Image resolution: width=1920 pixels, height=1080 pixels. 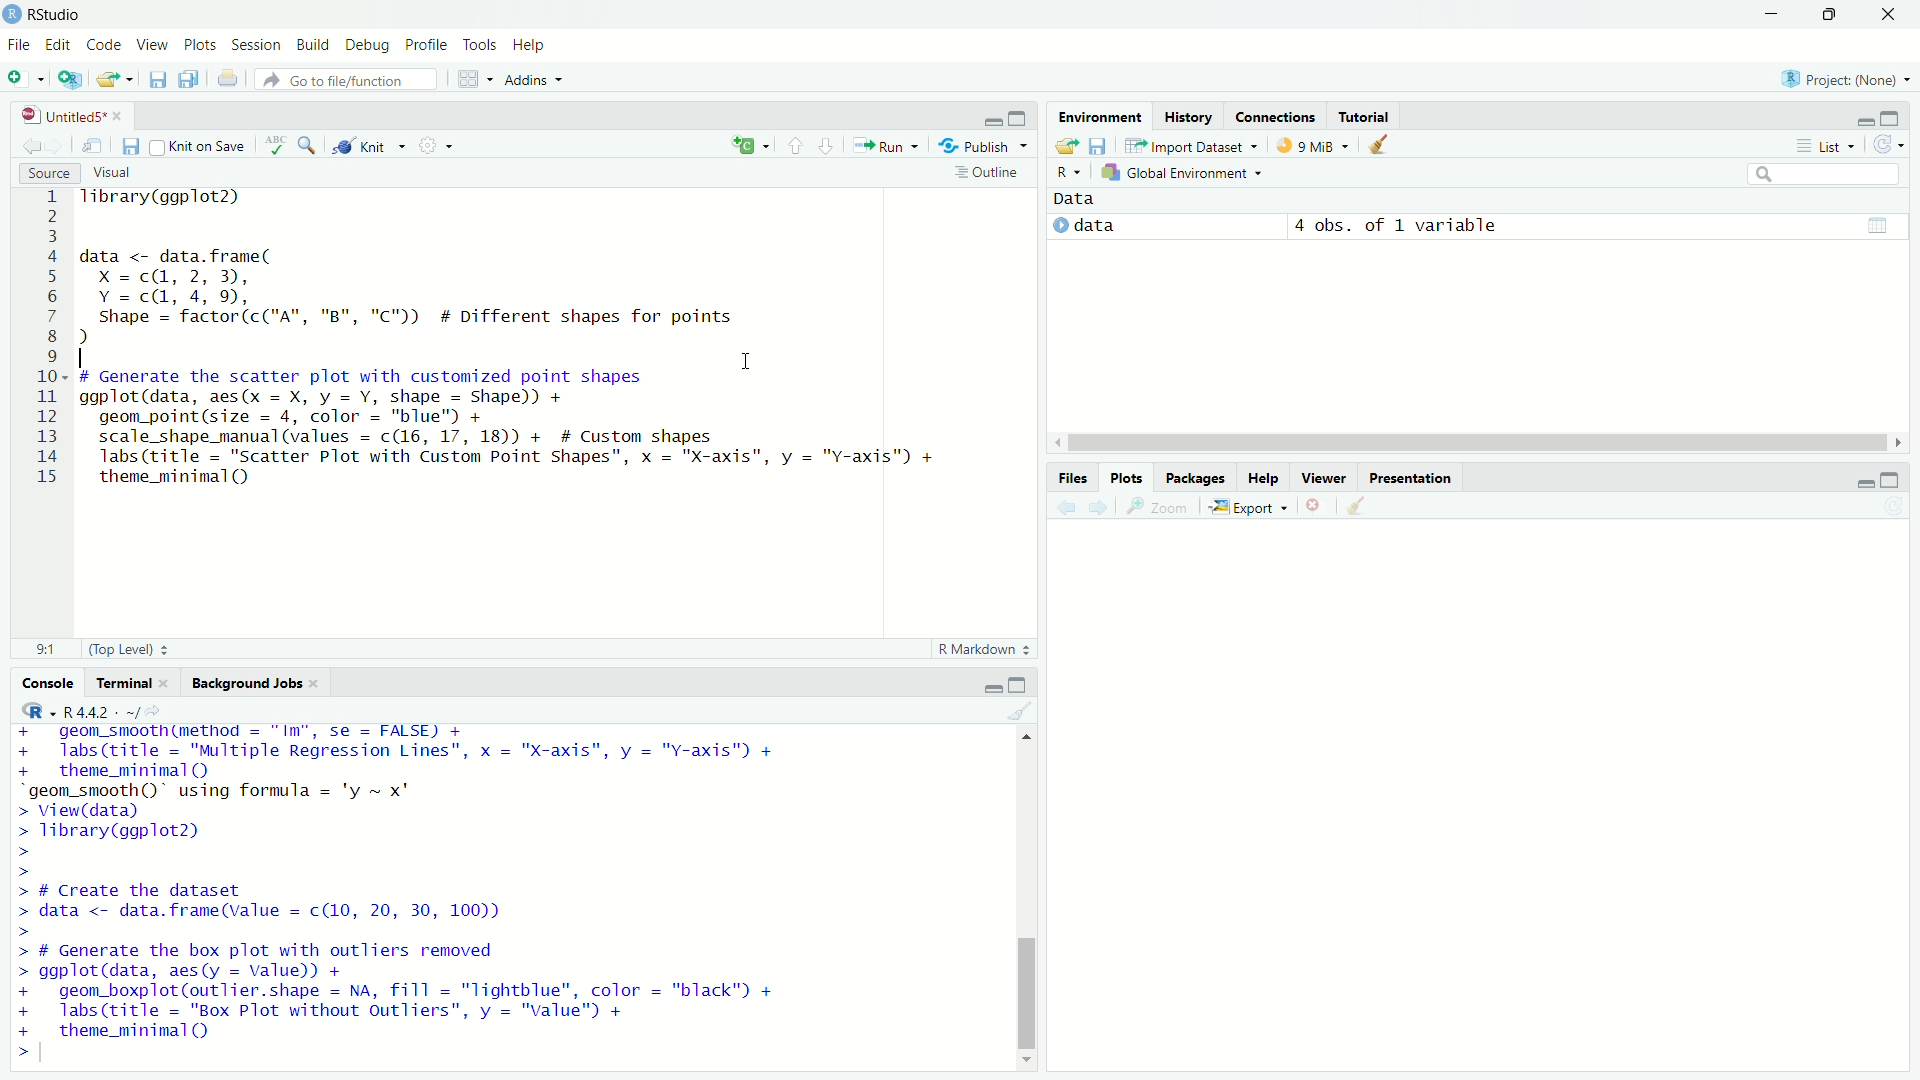 What do you see at coordinates (199, 145) in the screenshot?
I see `Knit on Save` at bounding box center [199, 145].